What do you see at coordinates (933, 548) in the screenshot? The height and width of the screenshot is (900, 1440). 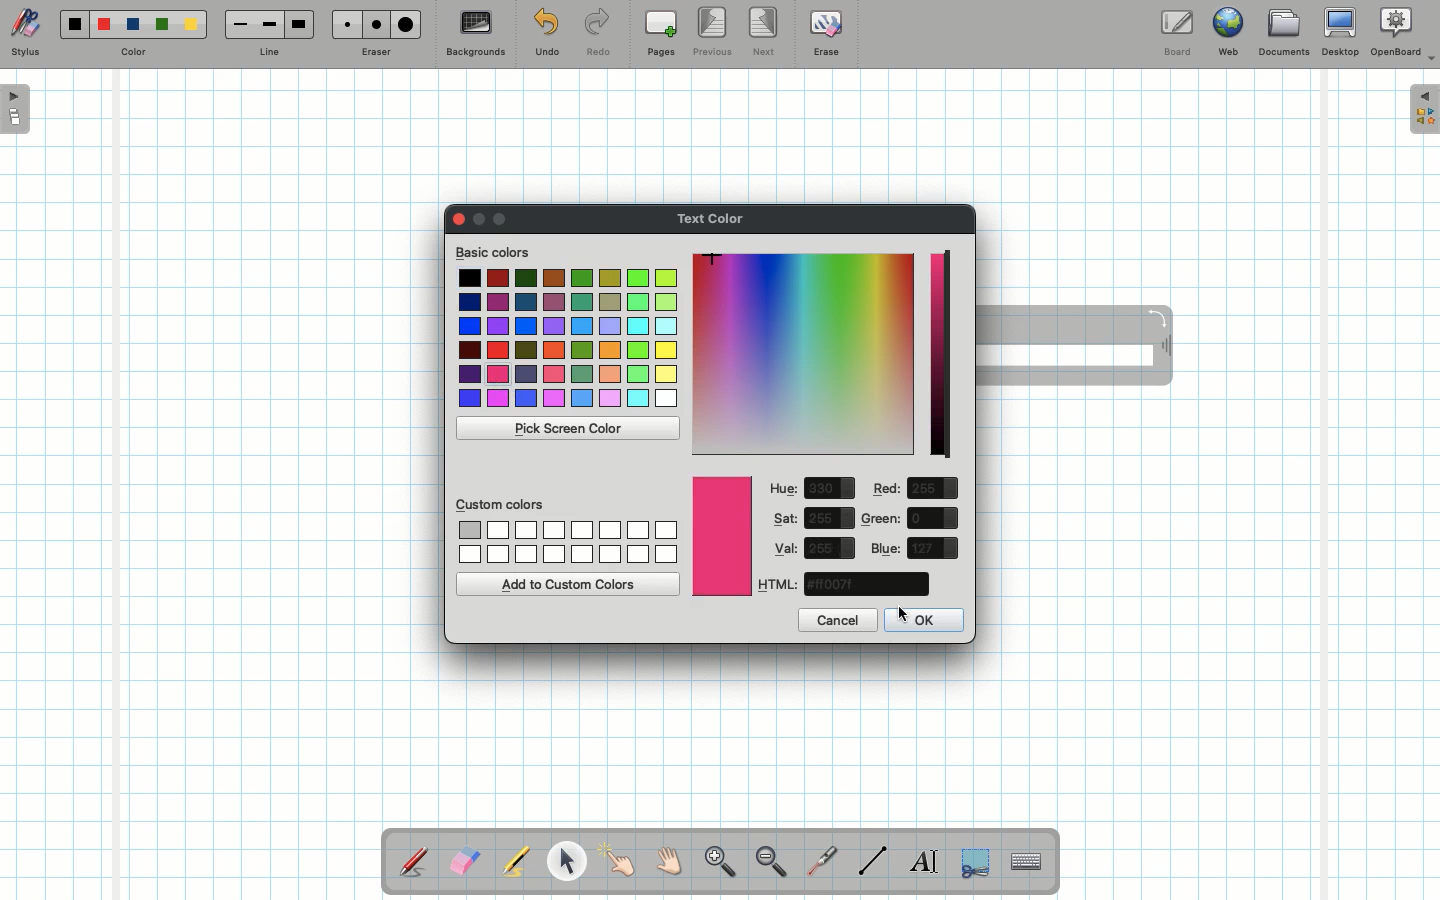 I see `value` at bounding box center [933, 548].